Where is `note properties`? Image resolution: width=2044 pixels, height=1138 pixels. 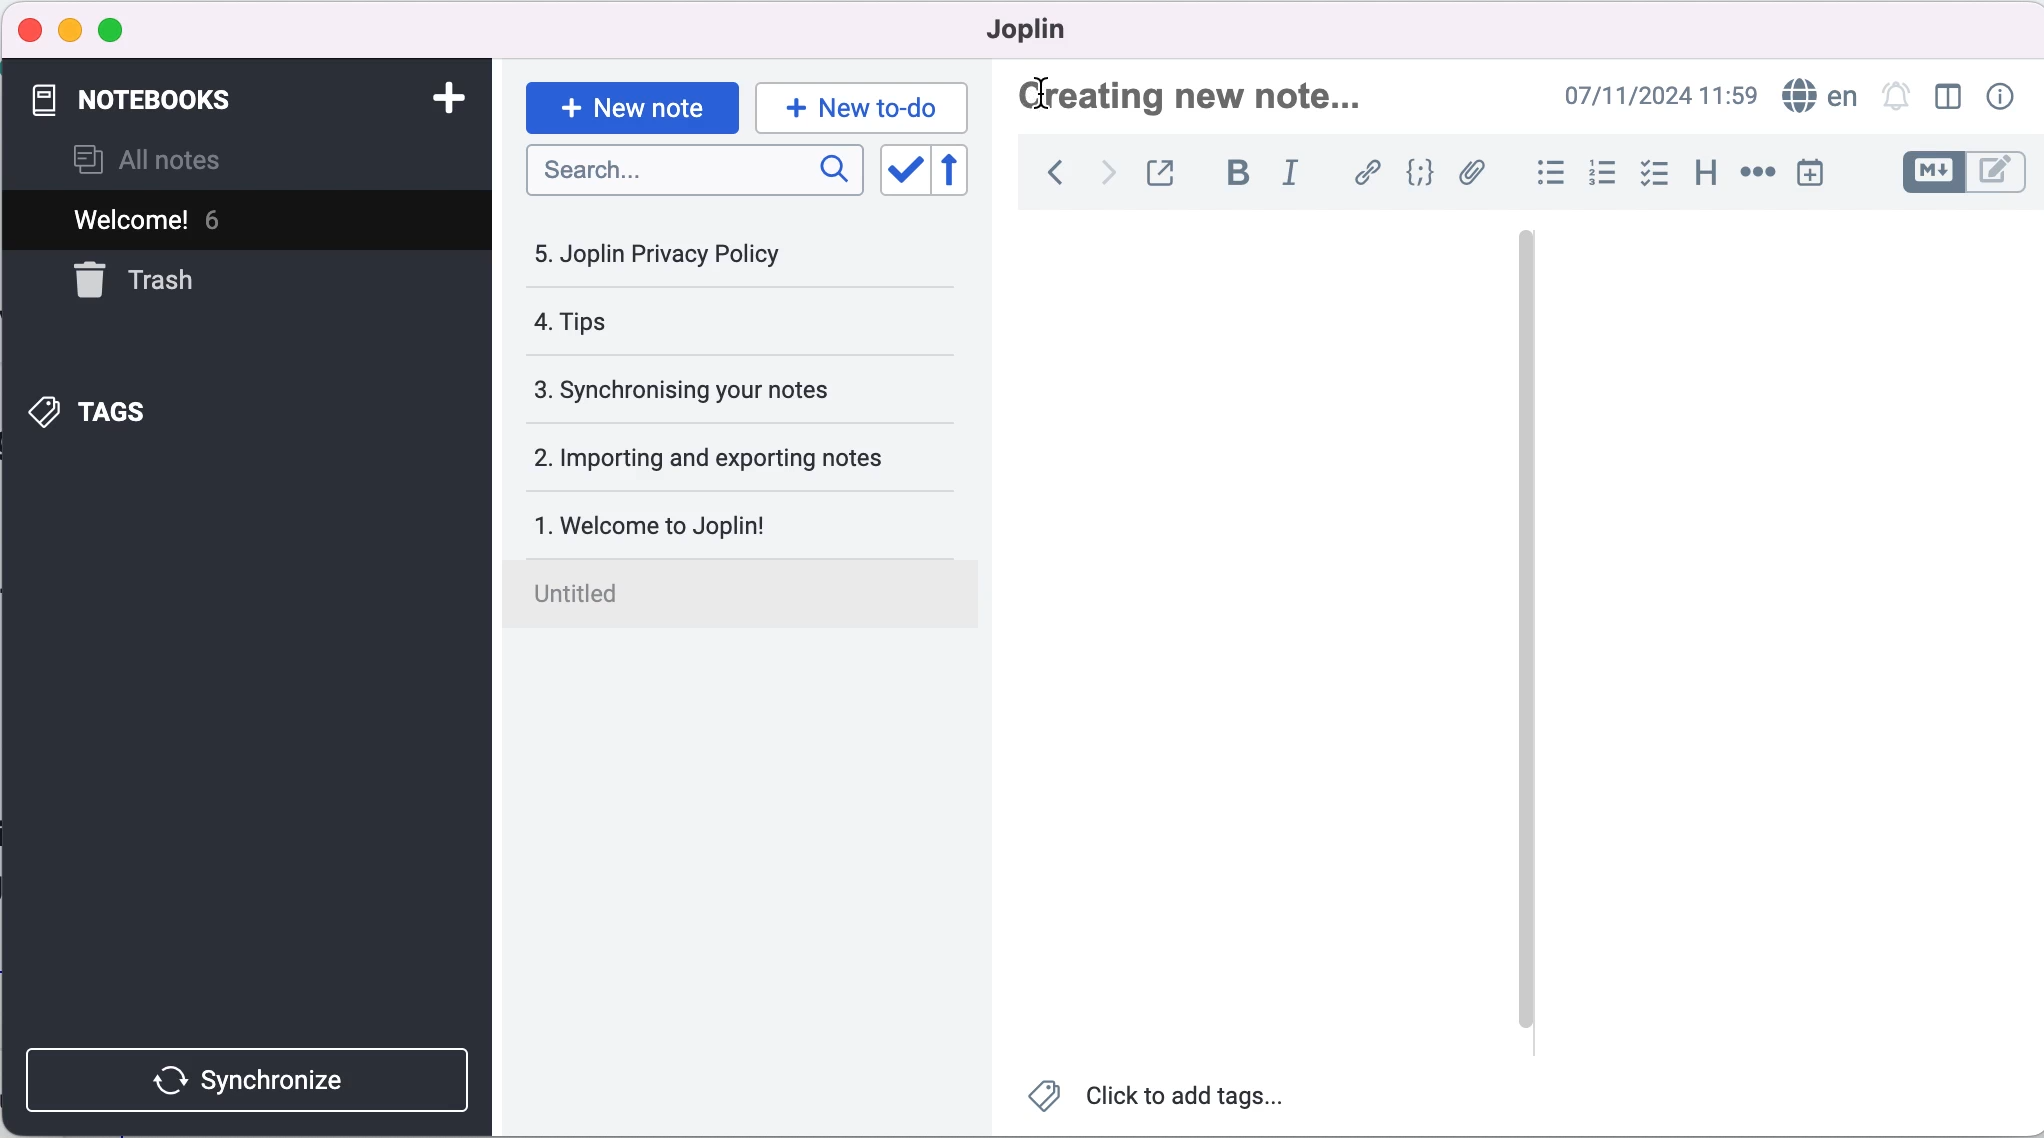
note properties is located at coordinates (1998, 98).